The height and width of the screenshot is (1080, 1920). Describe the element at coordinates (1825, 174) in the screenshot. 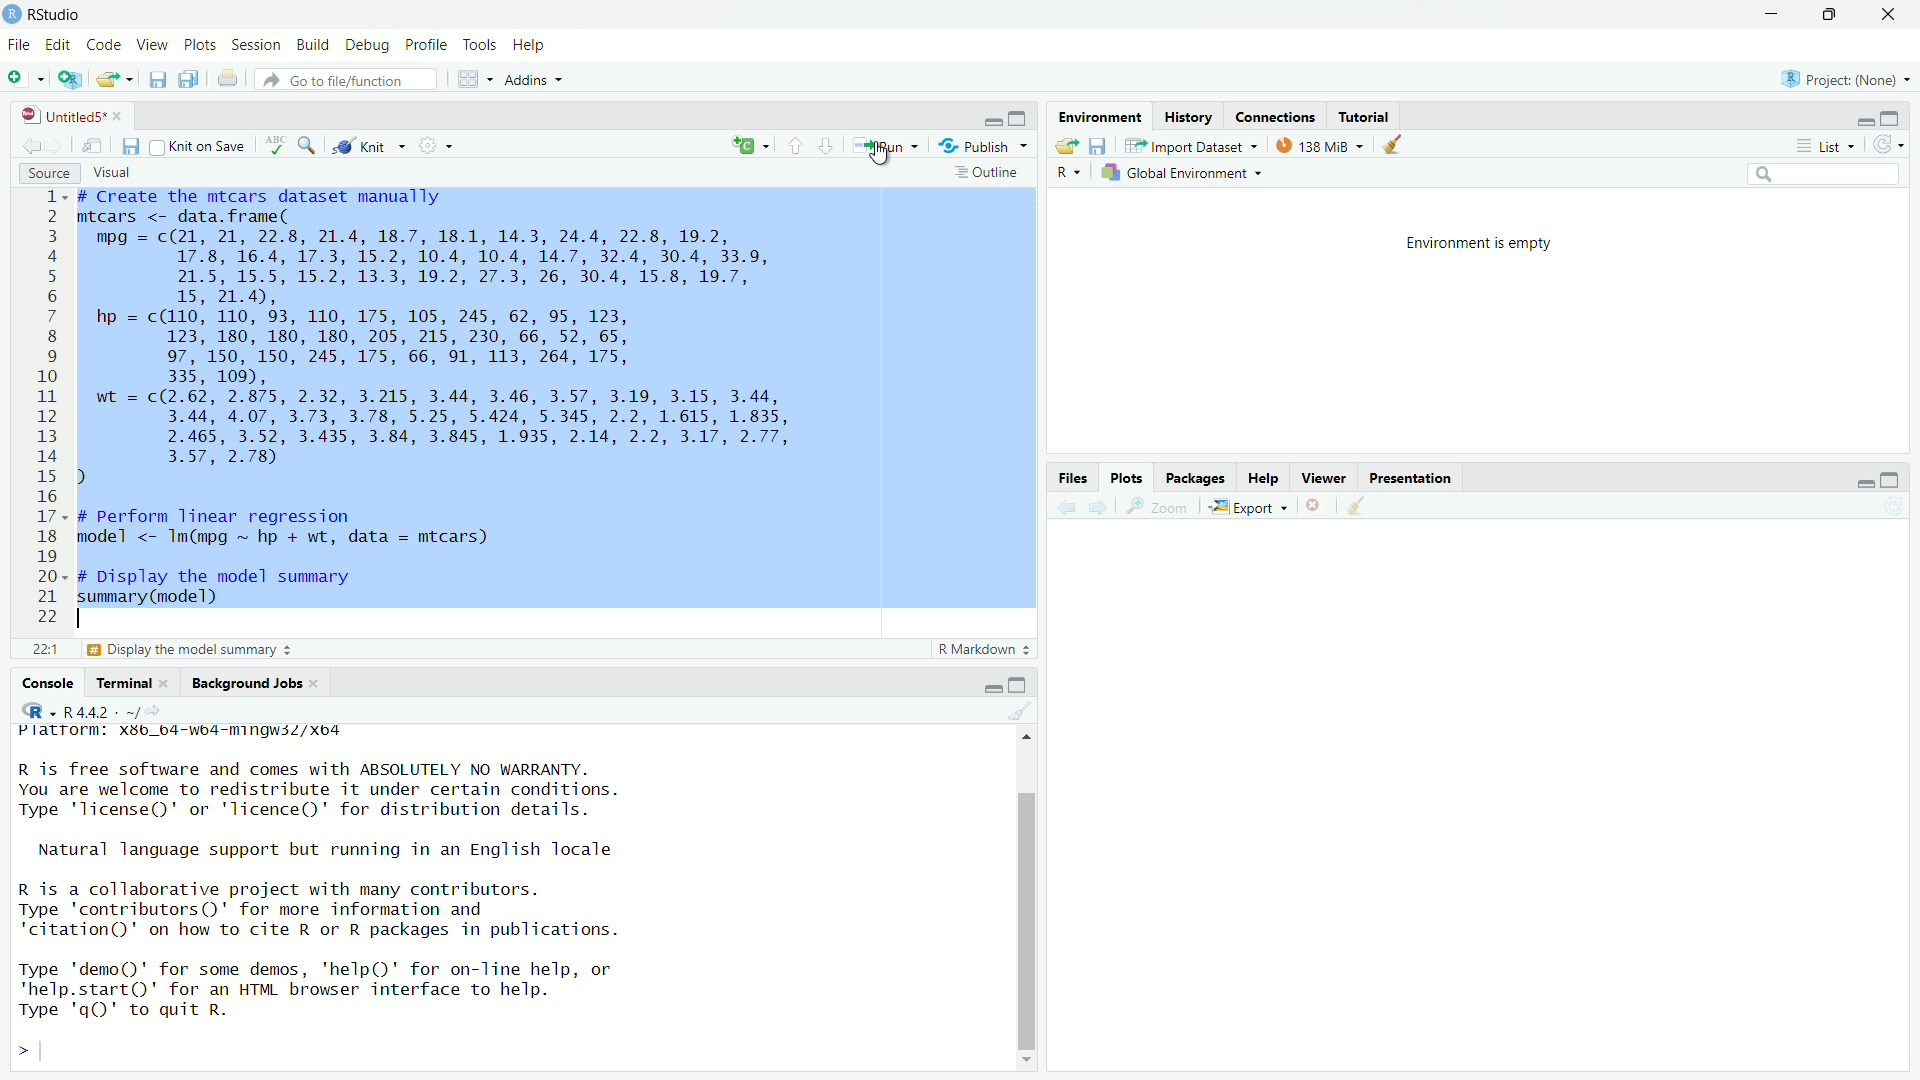

I see `search bar` at that location.